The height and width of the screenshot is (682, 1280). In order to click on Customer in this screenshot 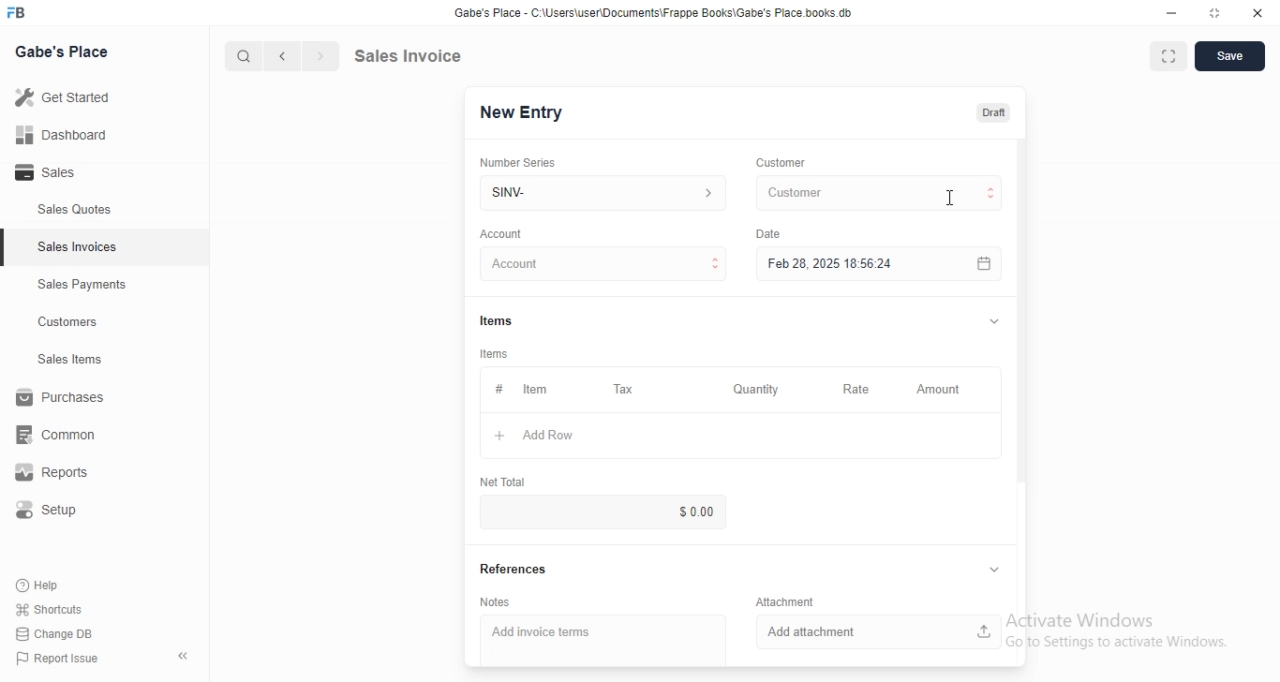, I will do `click(876, 193)`.